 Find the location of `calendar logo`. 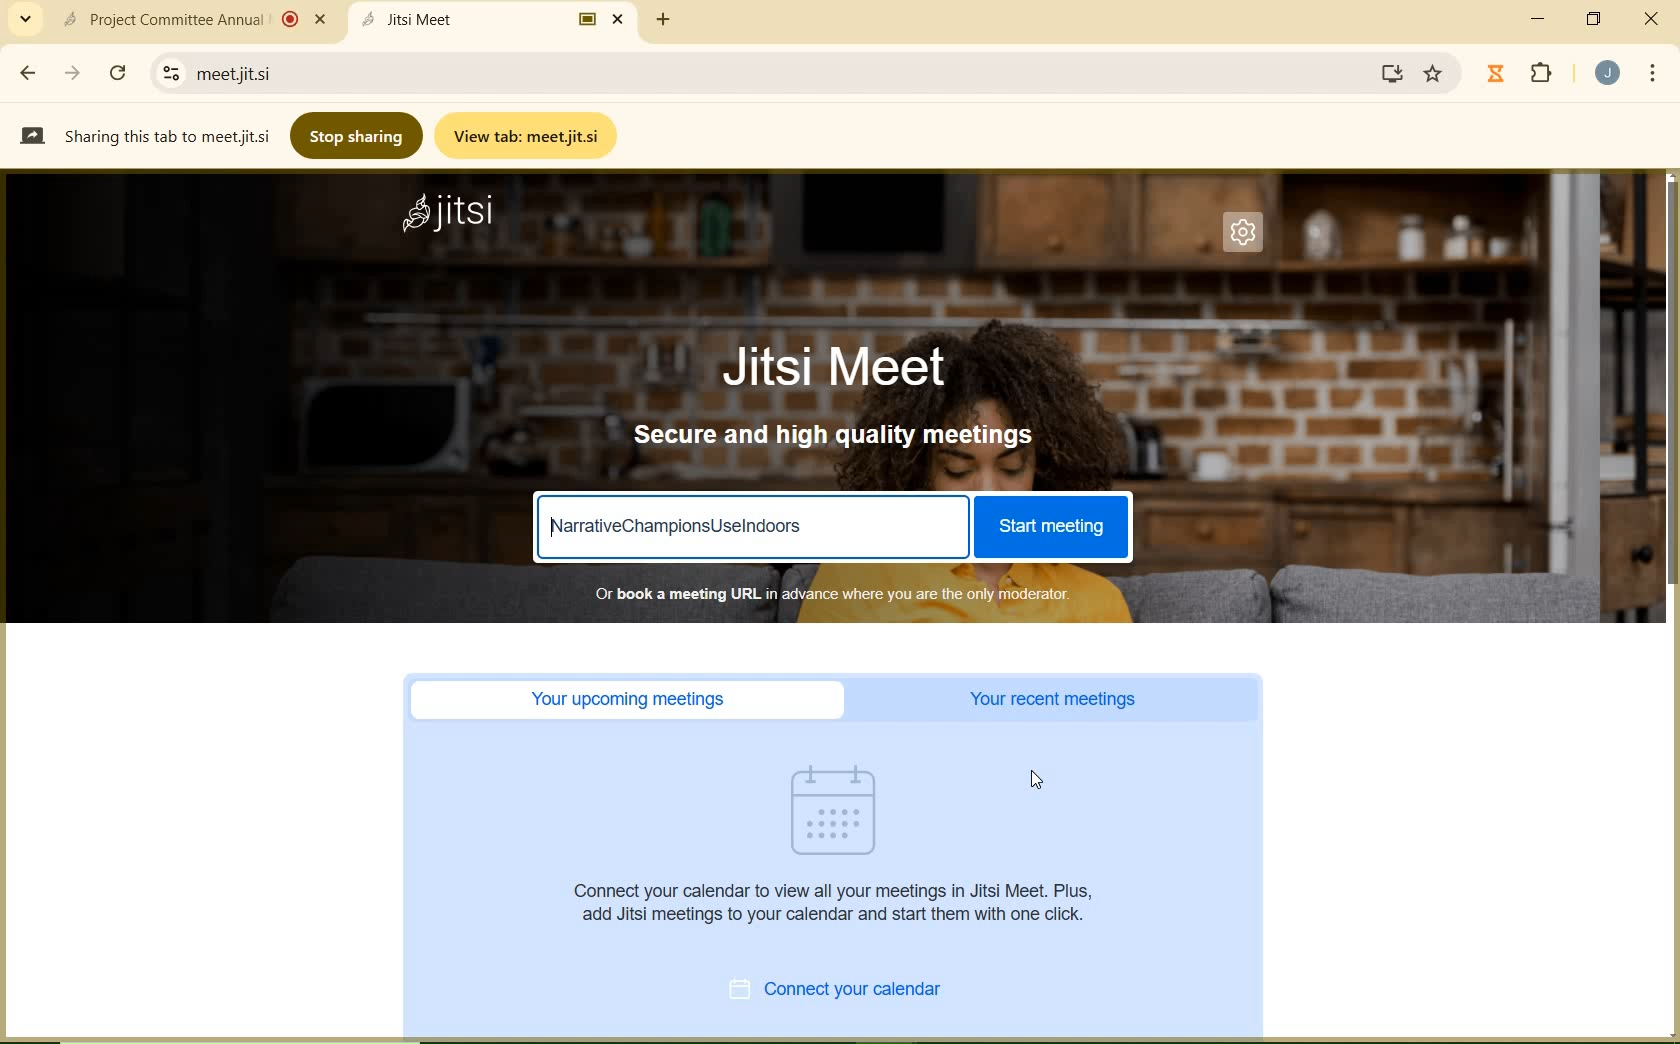

calendar logo is located at coordinates (834, 814).